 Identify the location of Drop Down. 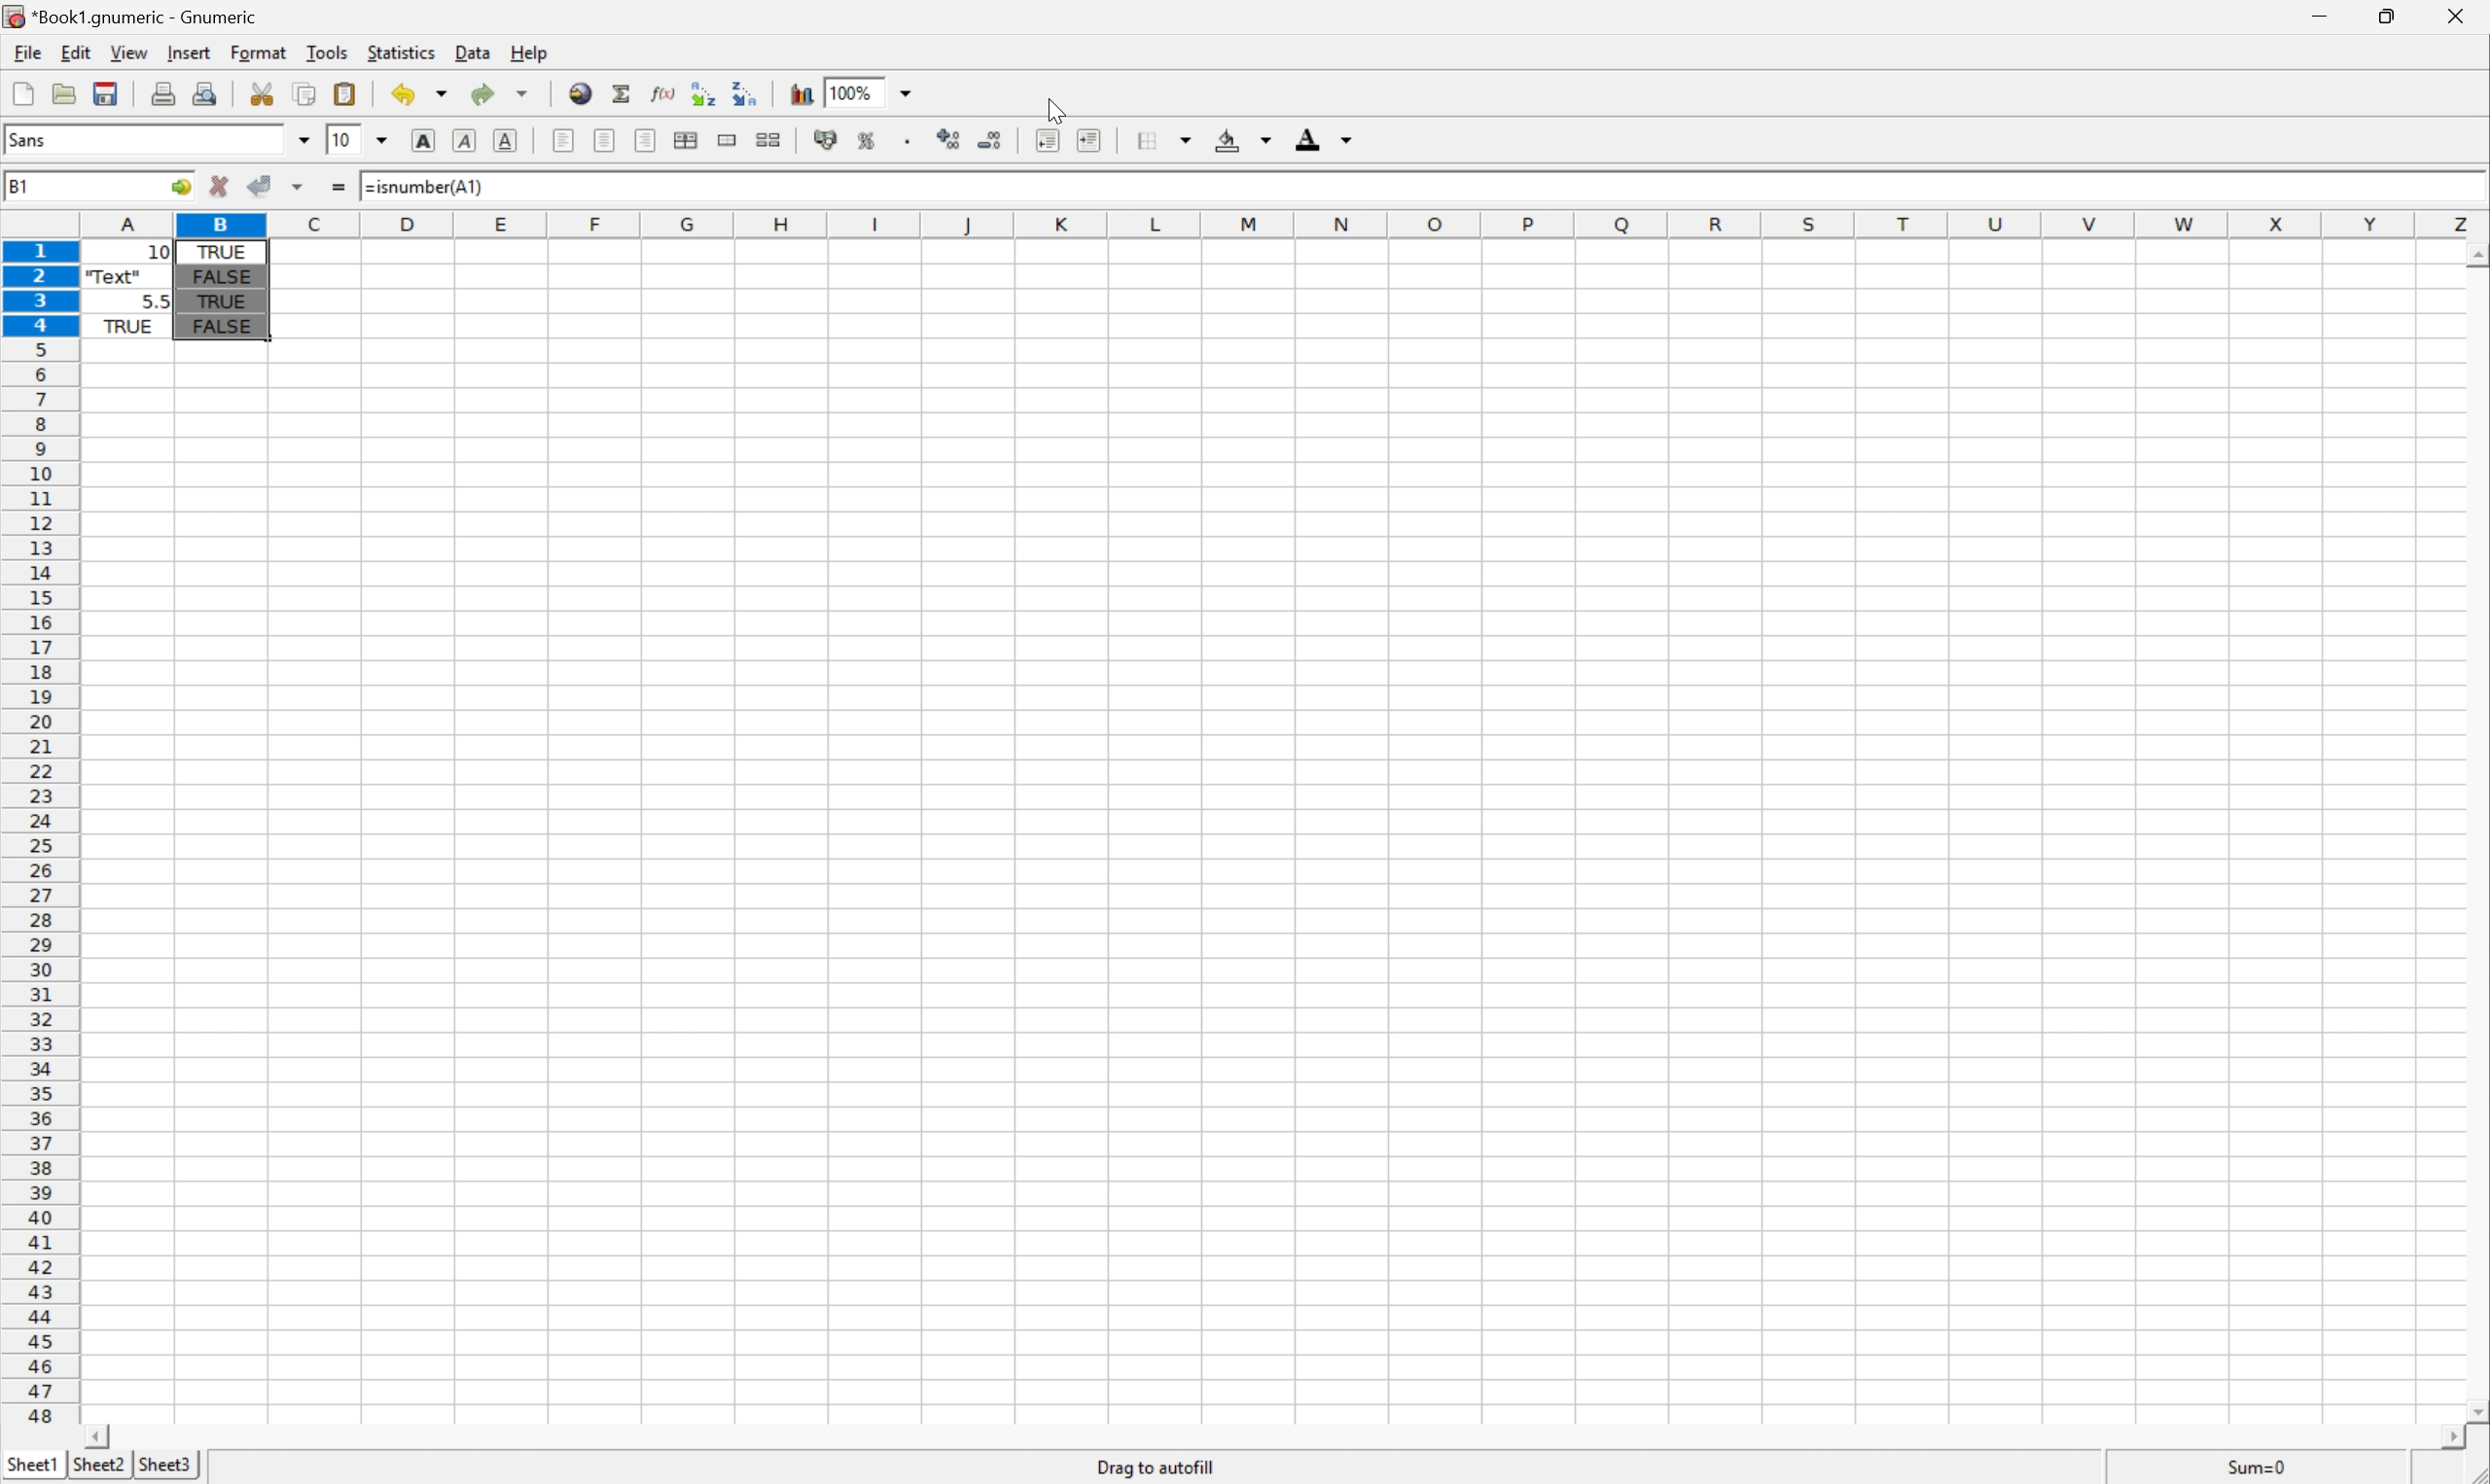
(299, 139).